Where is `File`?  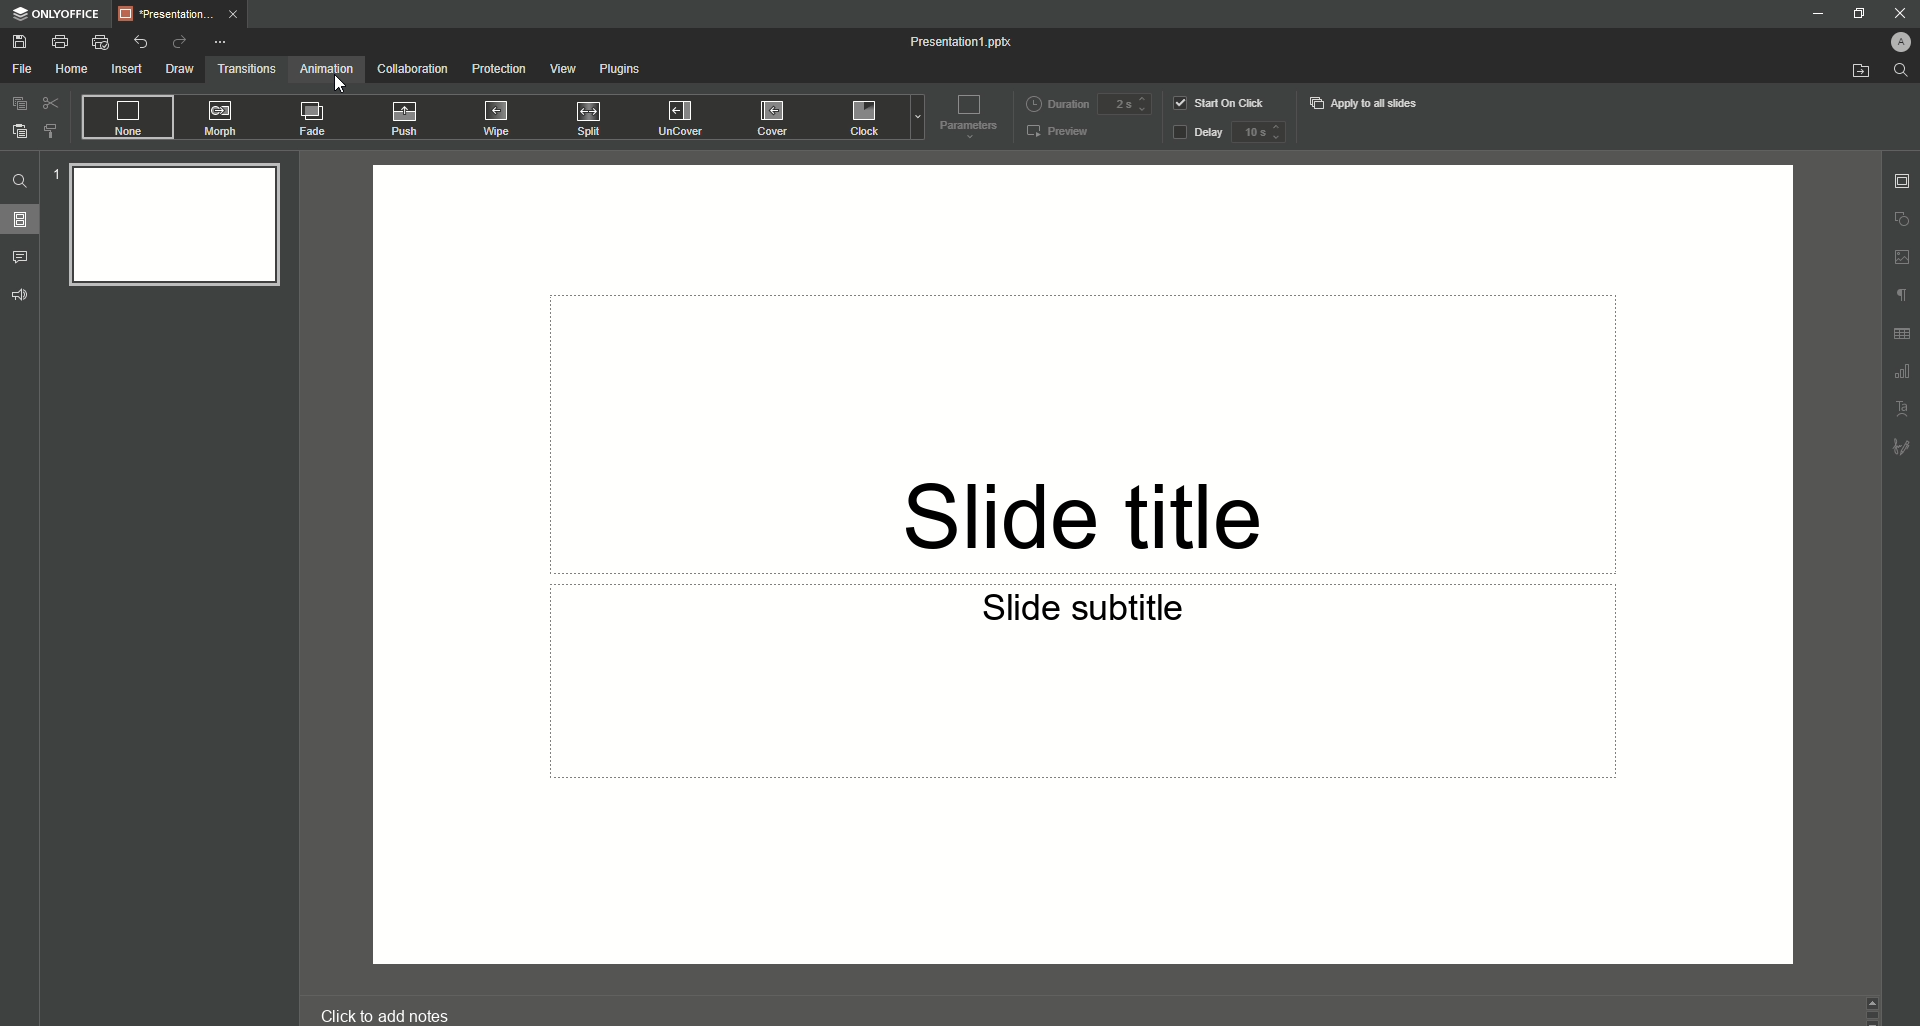 File is located at coordinates (19, 69).